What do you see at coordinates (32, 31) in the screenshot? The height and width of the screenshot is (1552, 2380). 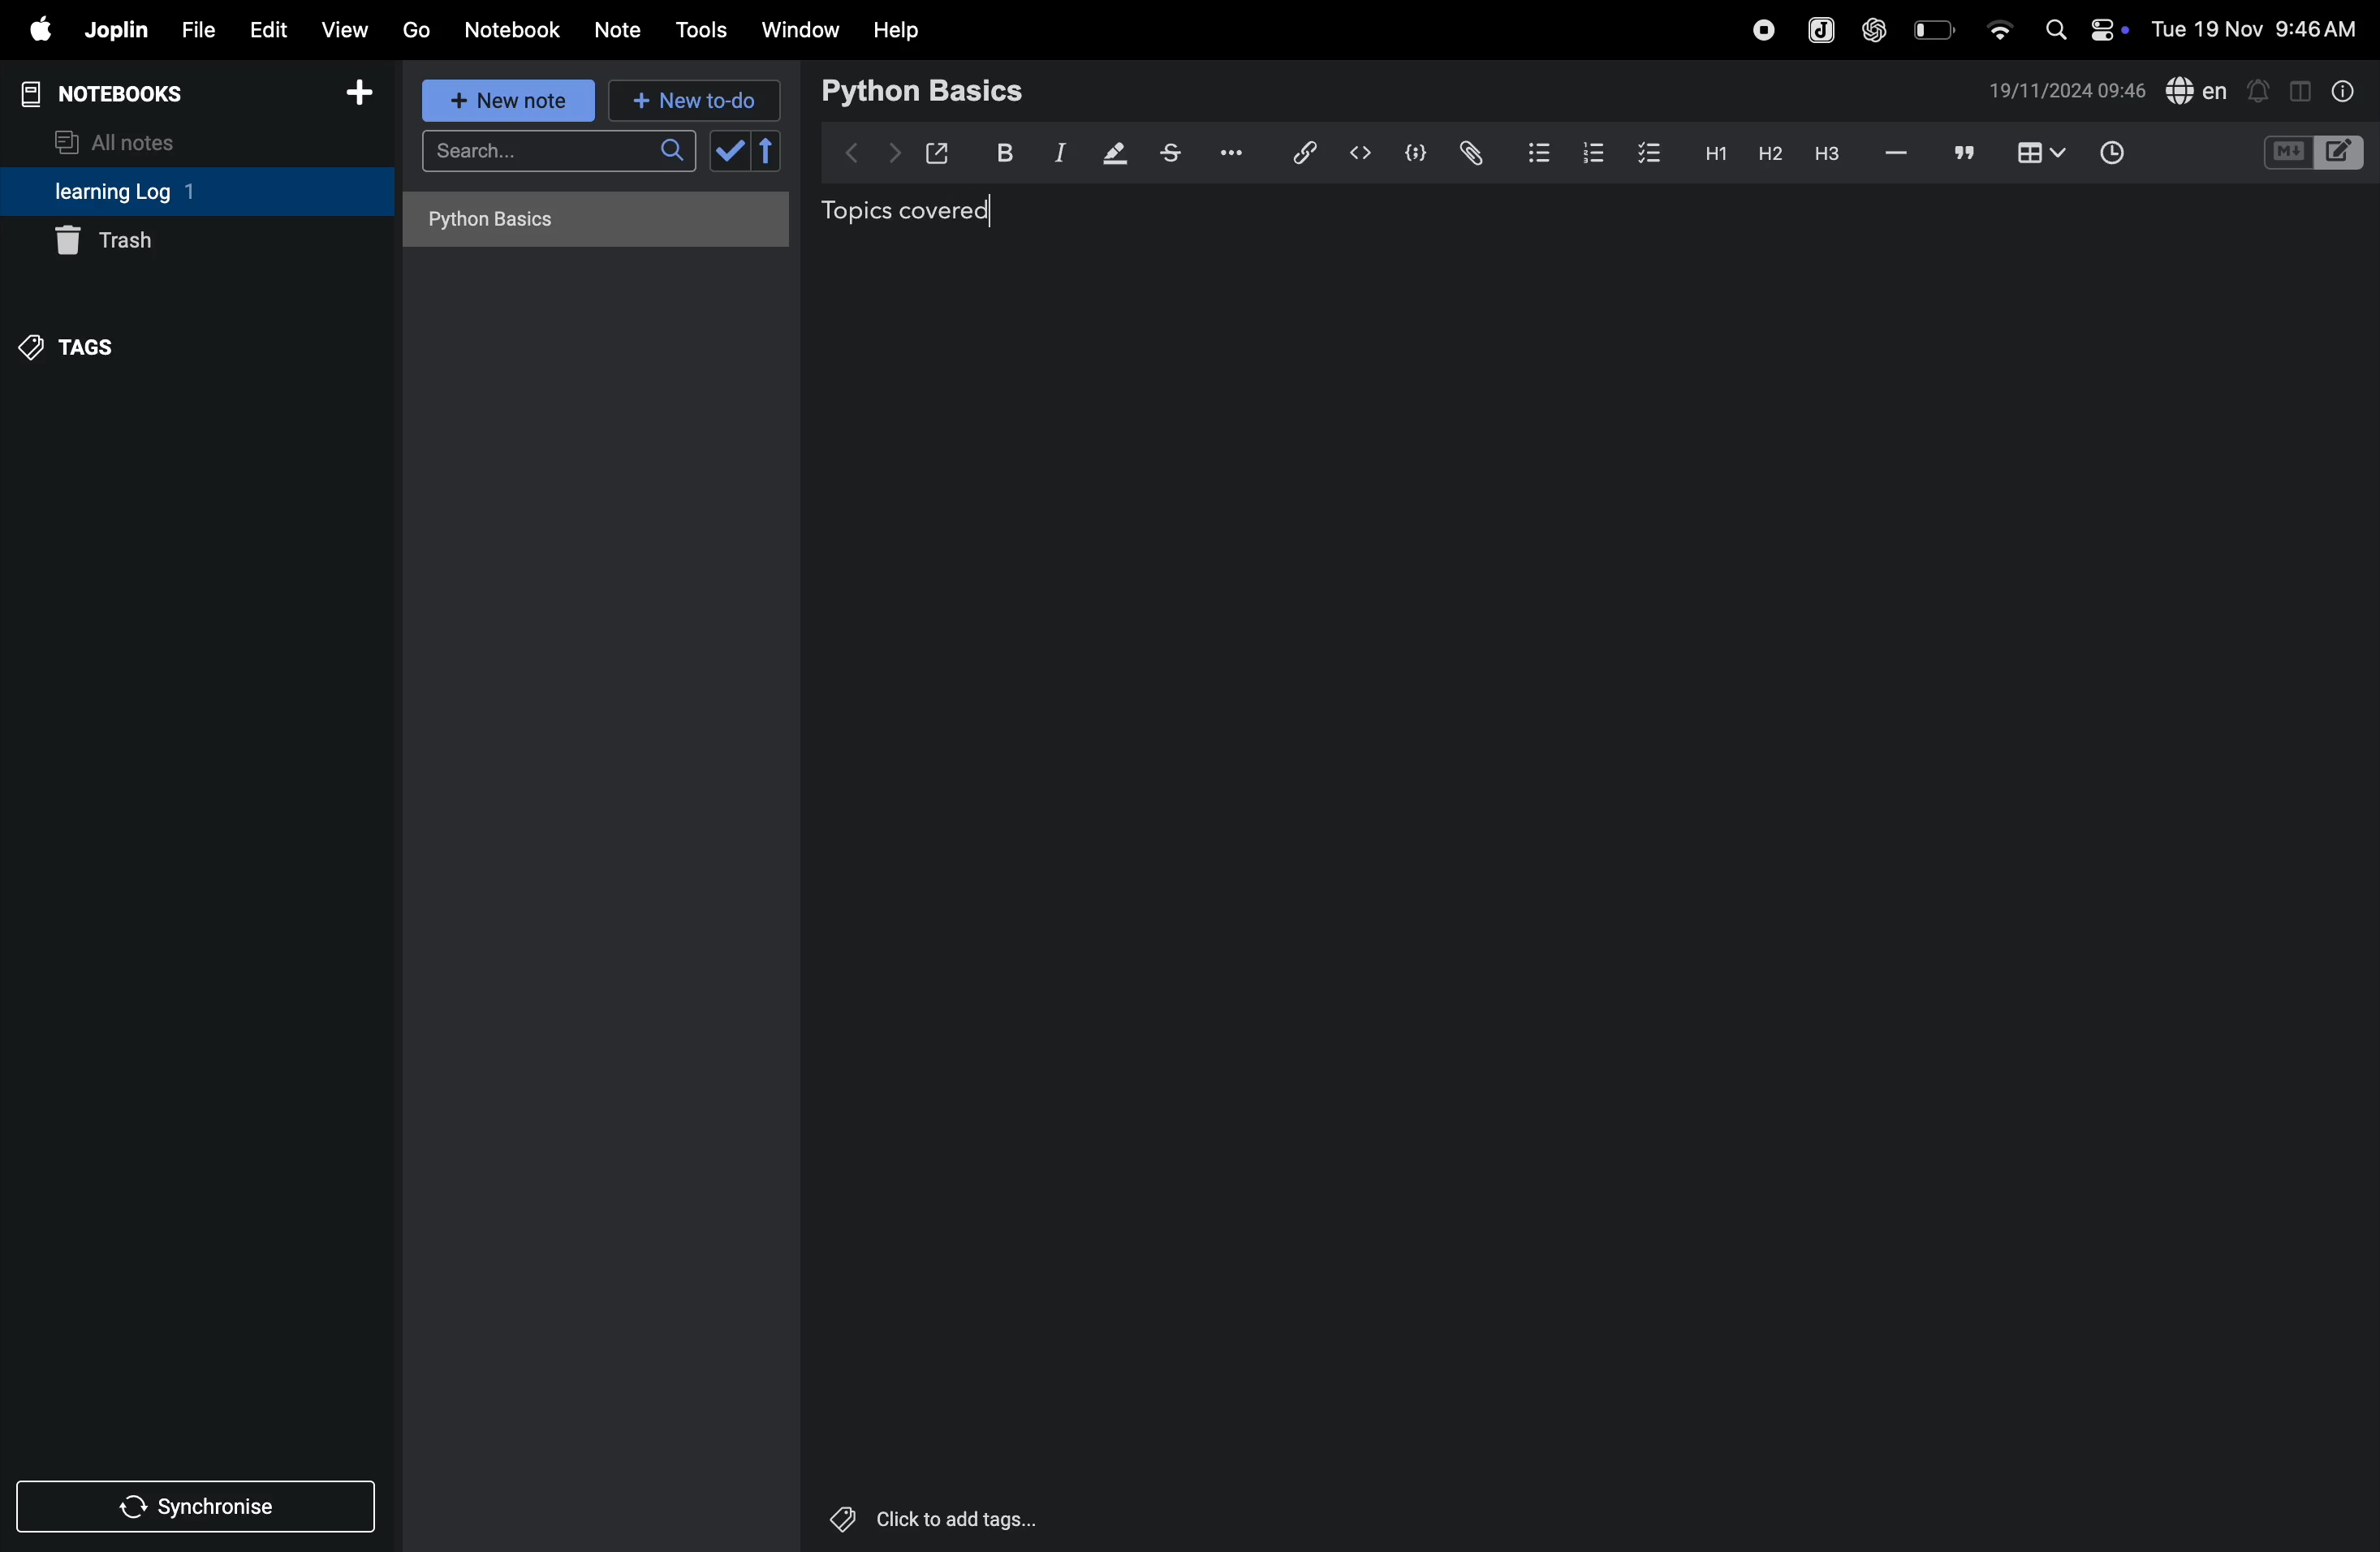 I see `apple menu` at bounding box center [32, 31].